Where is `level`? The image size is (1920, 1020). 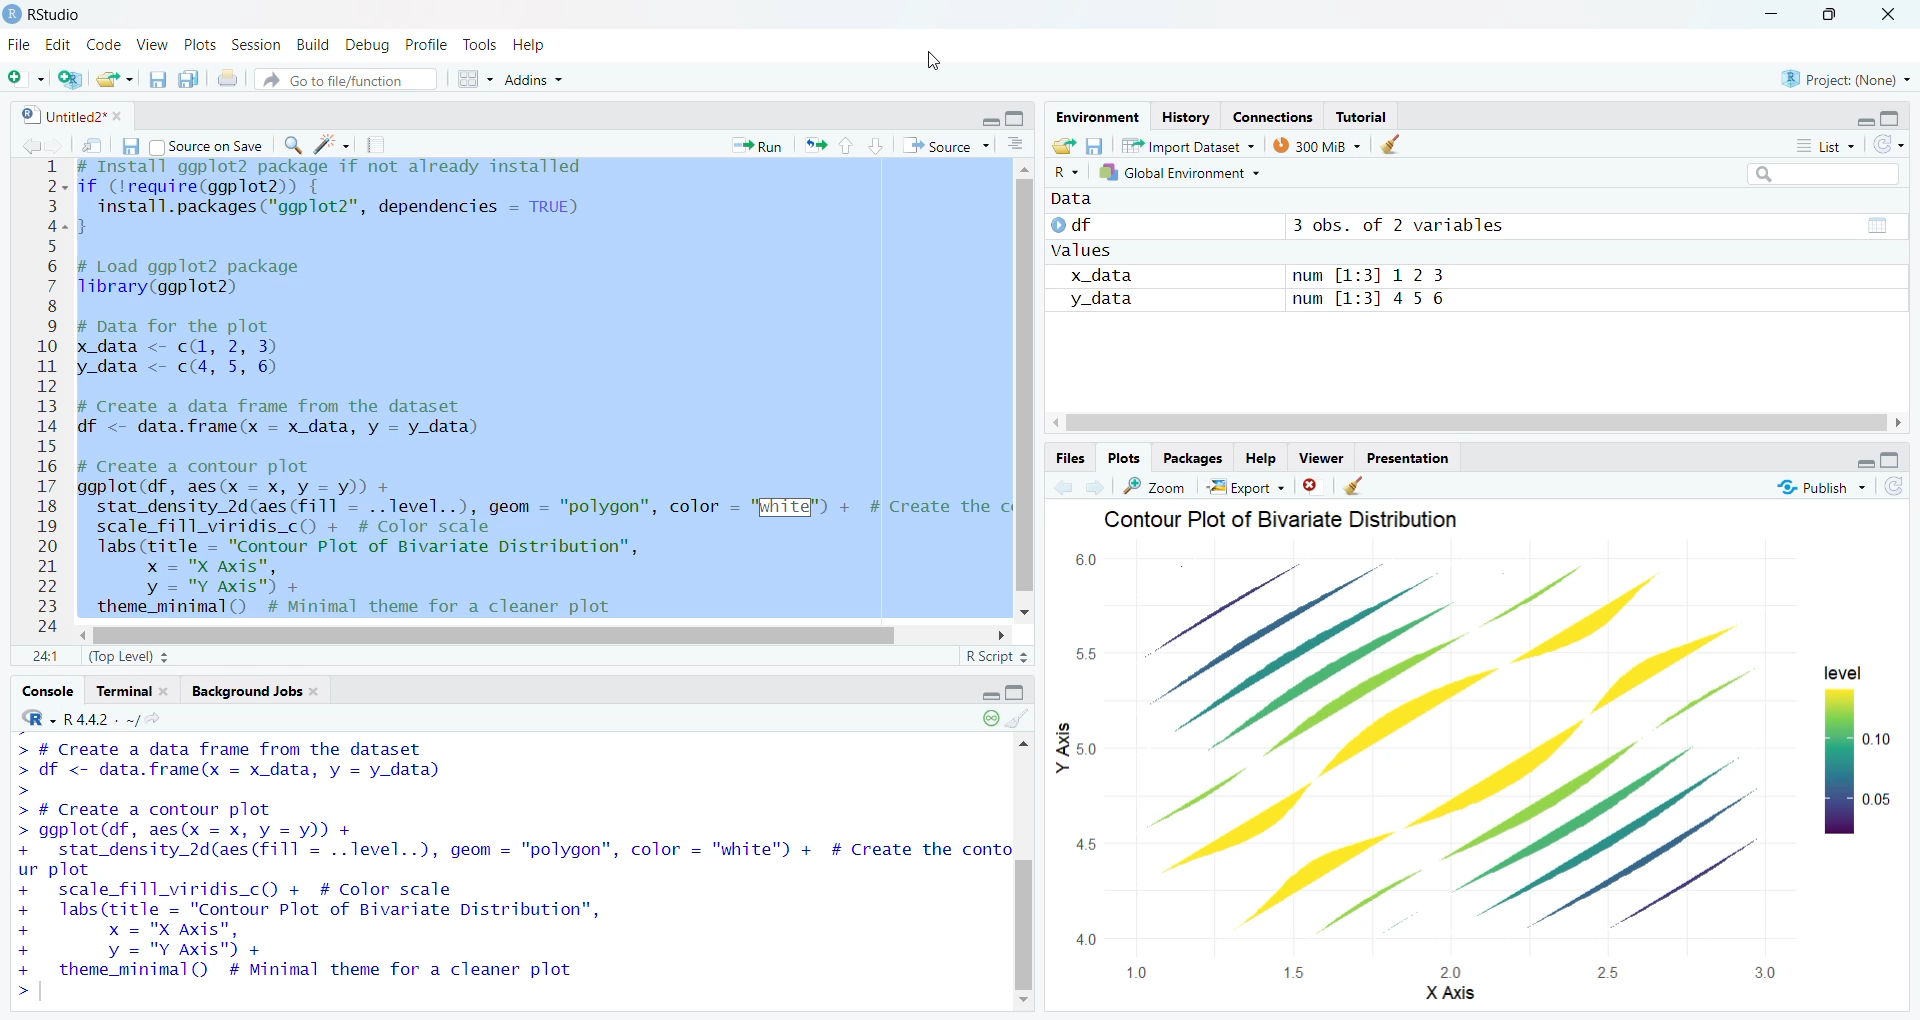
level is located at coordinates (1845, 673).